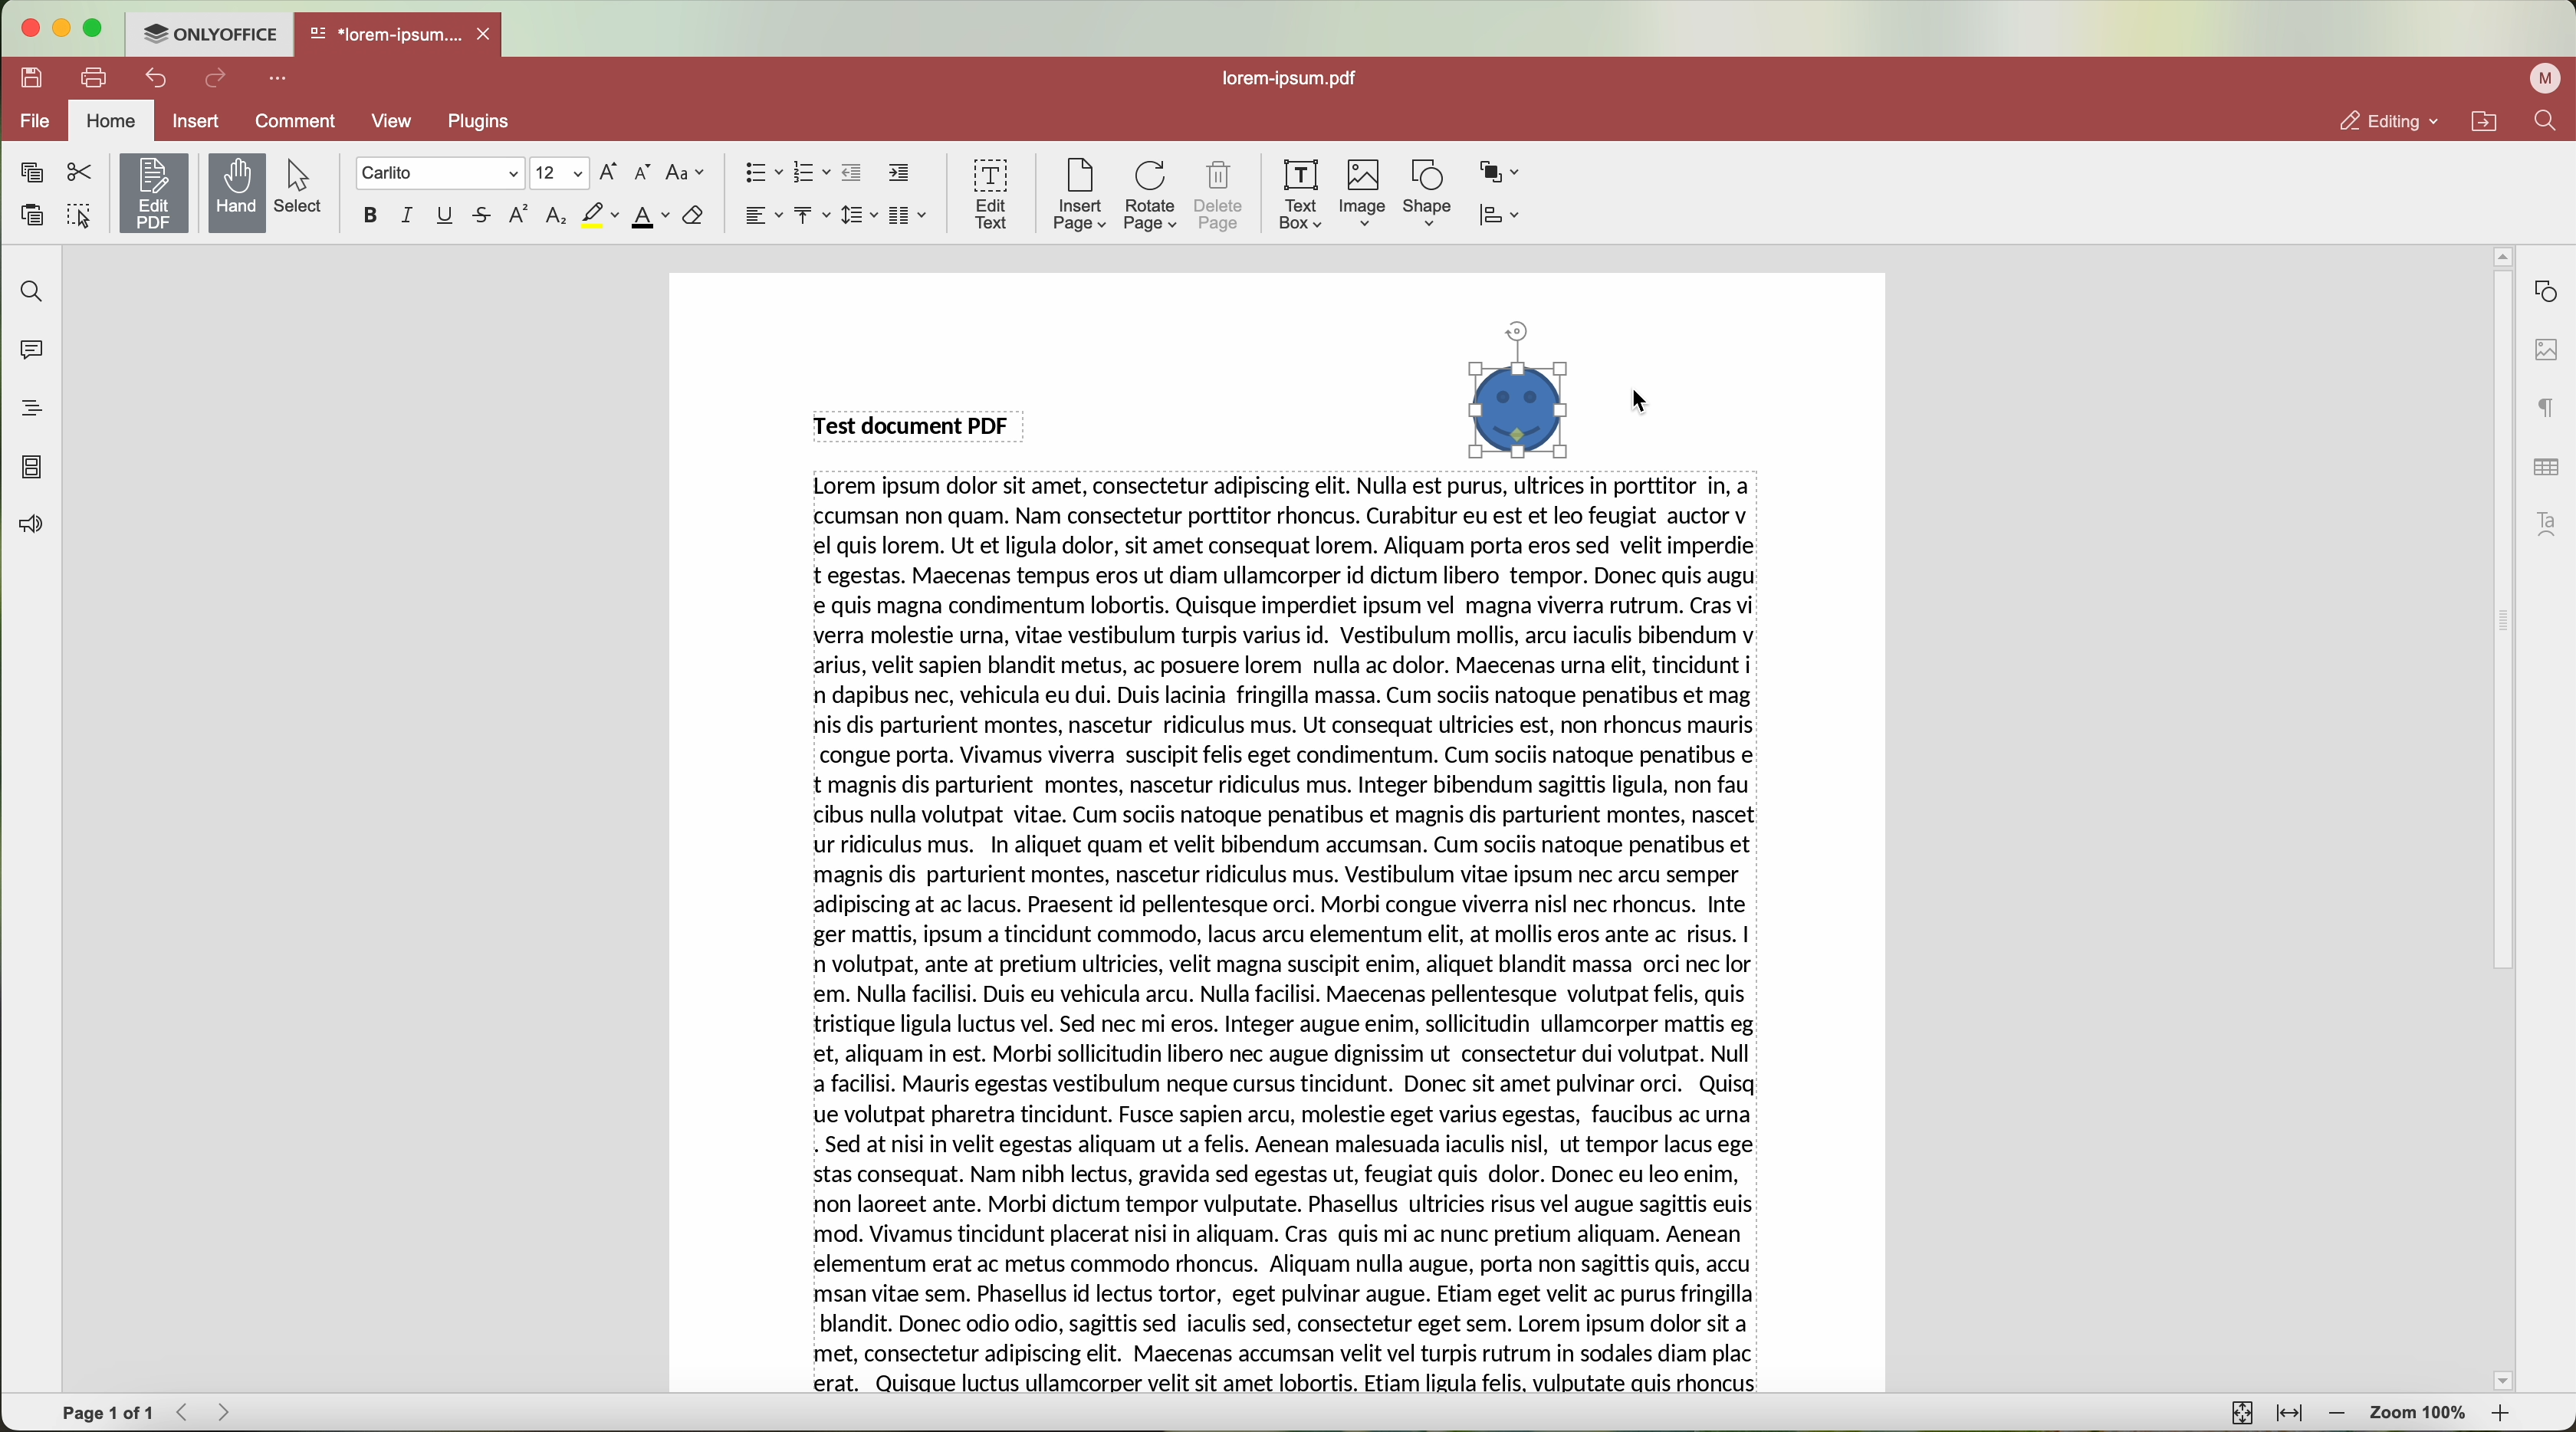  What do you see at coordinates (282, 80) in the screenshot?
I see `customize quick access toolbar` at bounding box center [282, 80].